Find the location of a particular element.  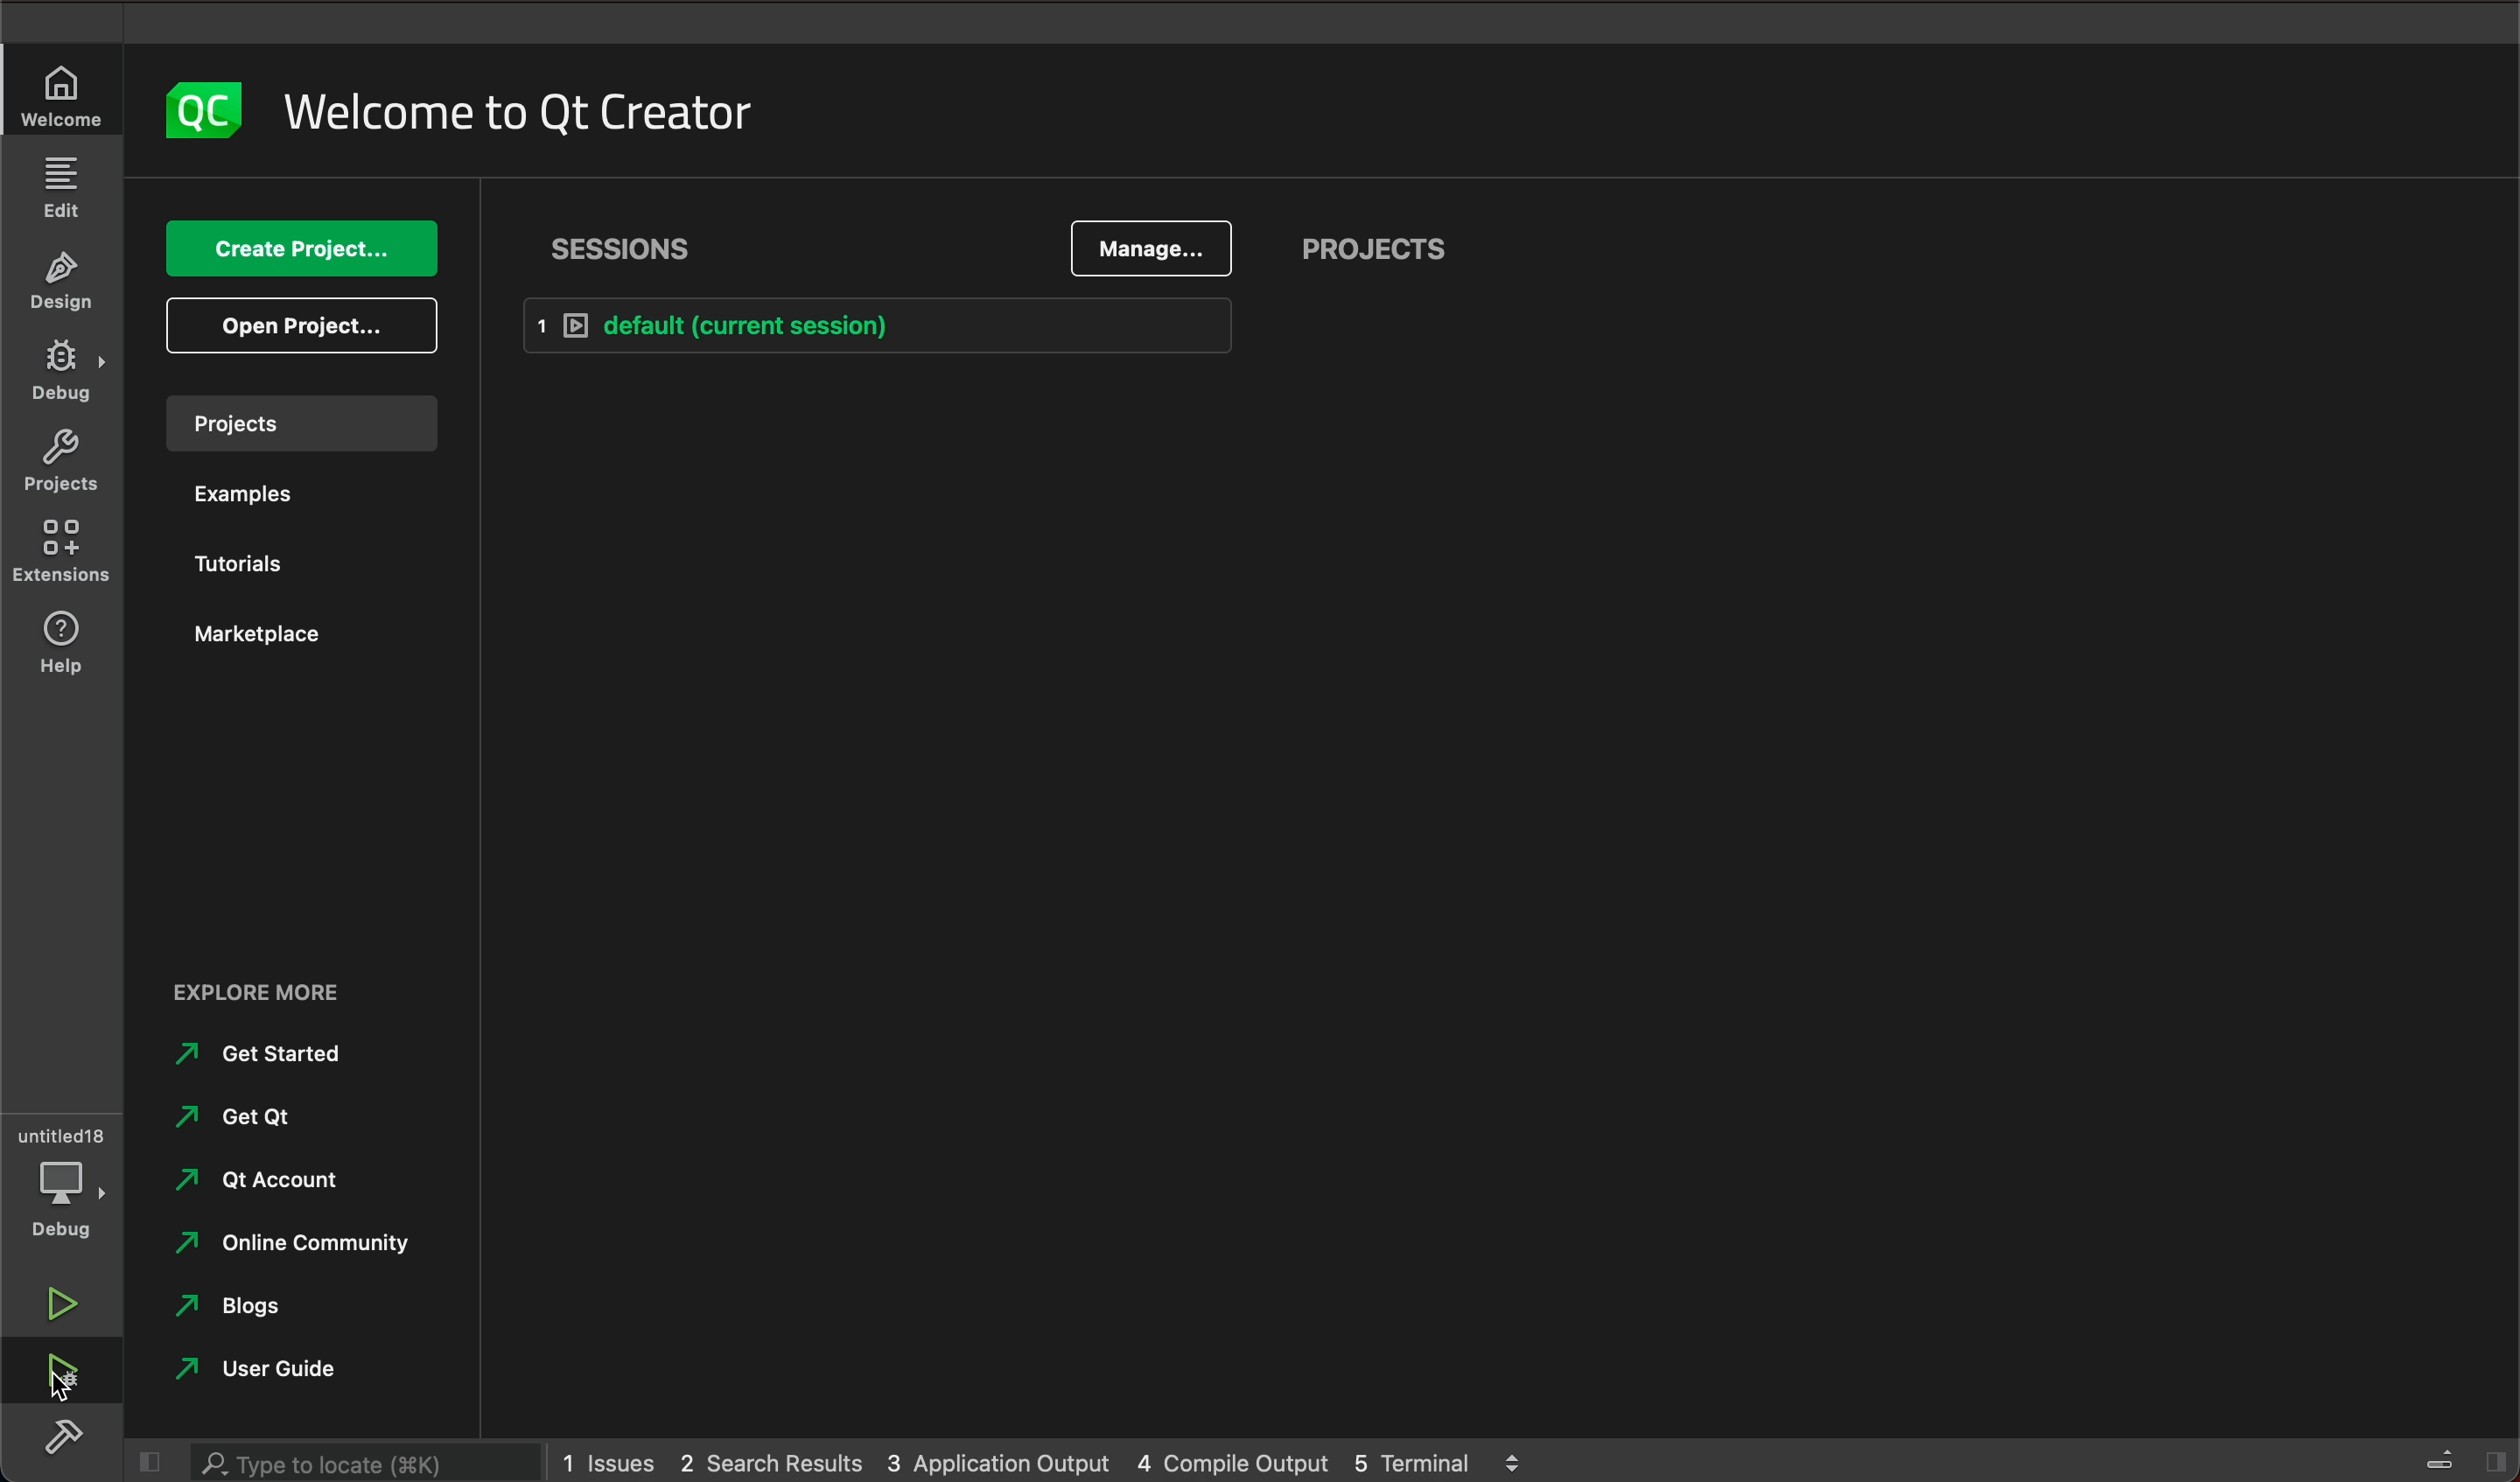

close sidebar is located at coordinates (2468, 1459).